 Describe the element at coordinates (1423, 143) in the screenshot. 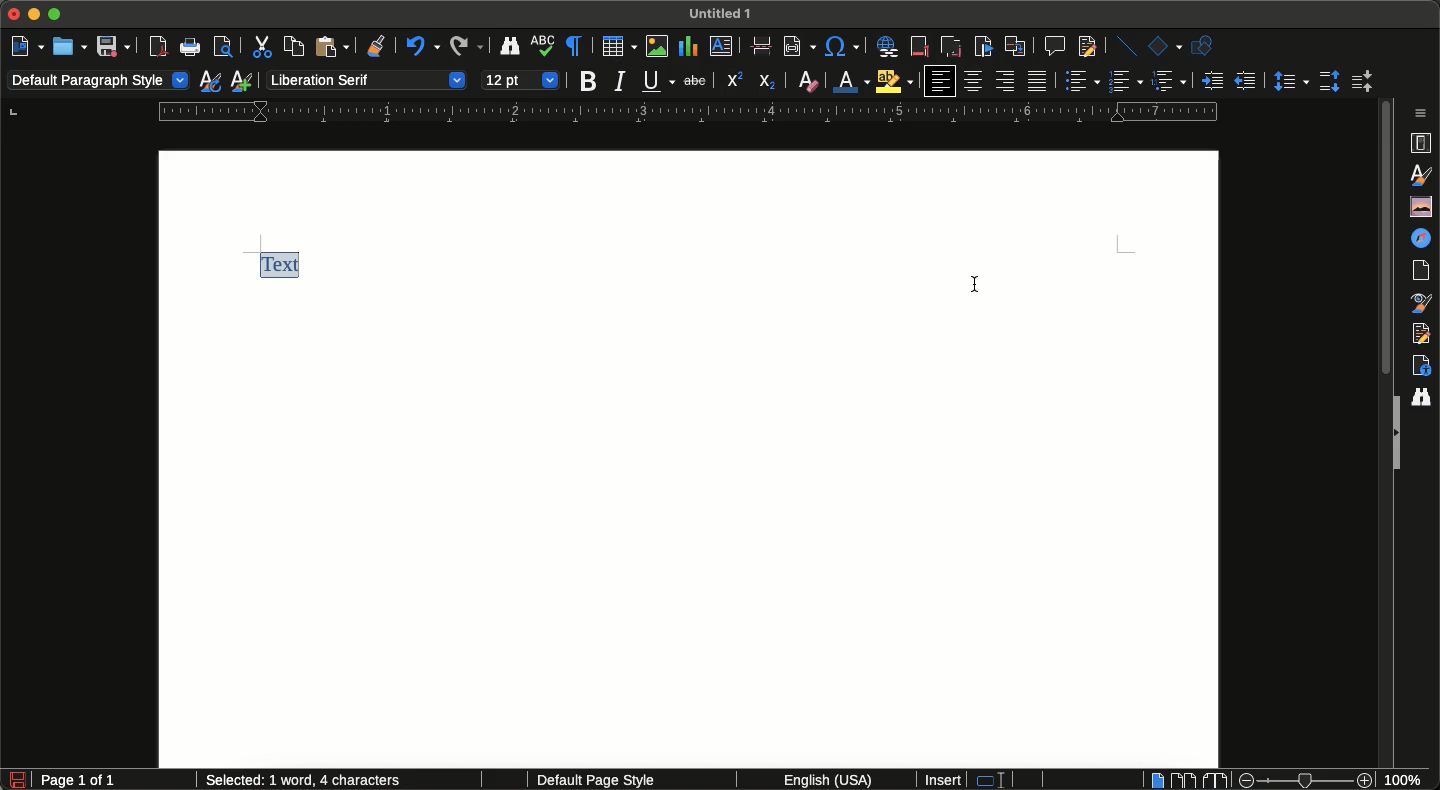

I see `Properties` at that location.